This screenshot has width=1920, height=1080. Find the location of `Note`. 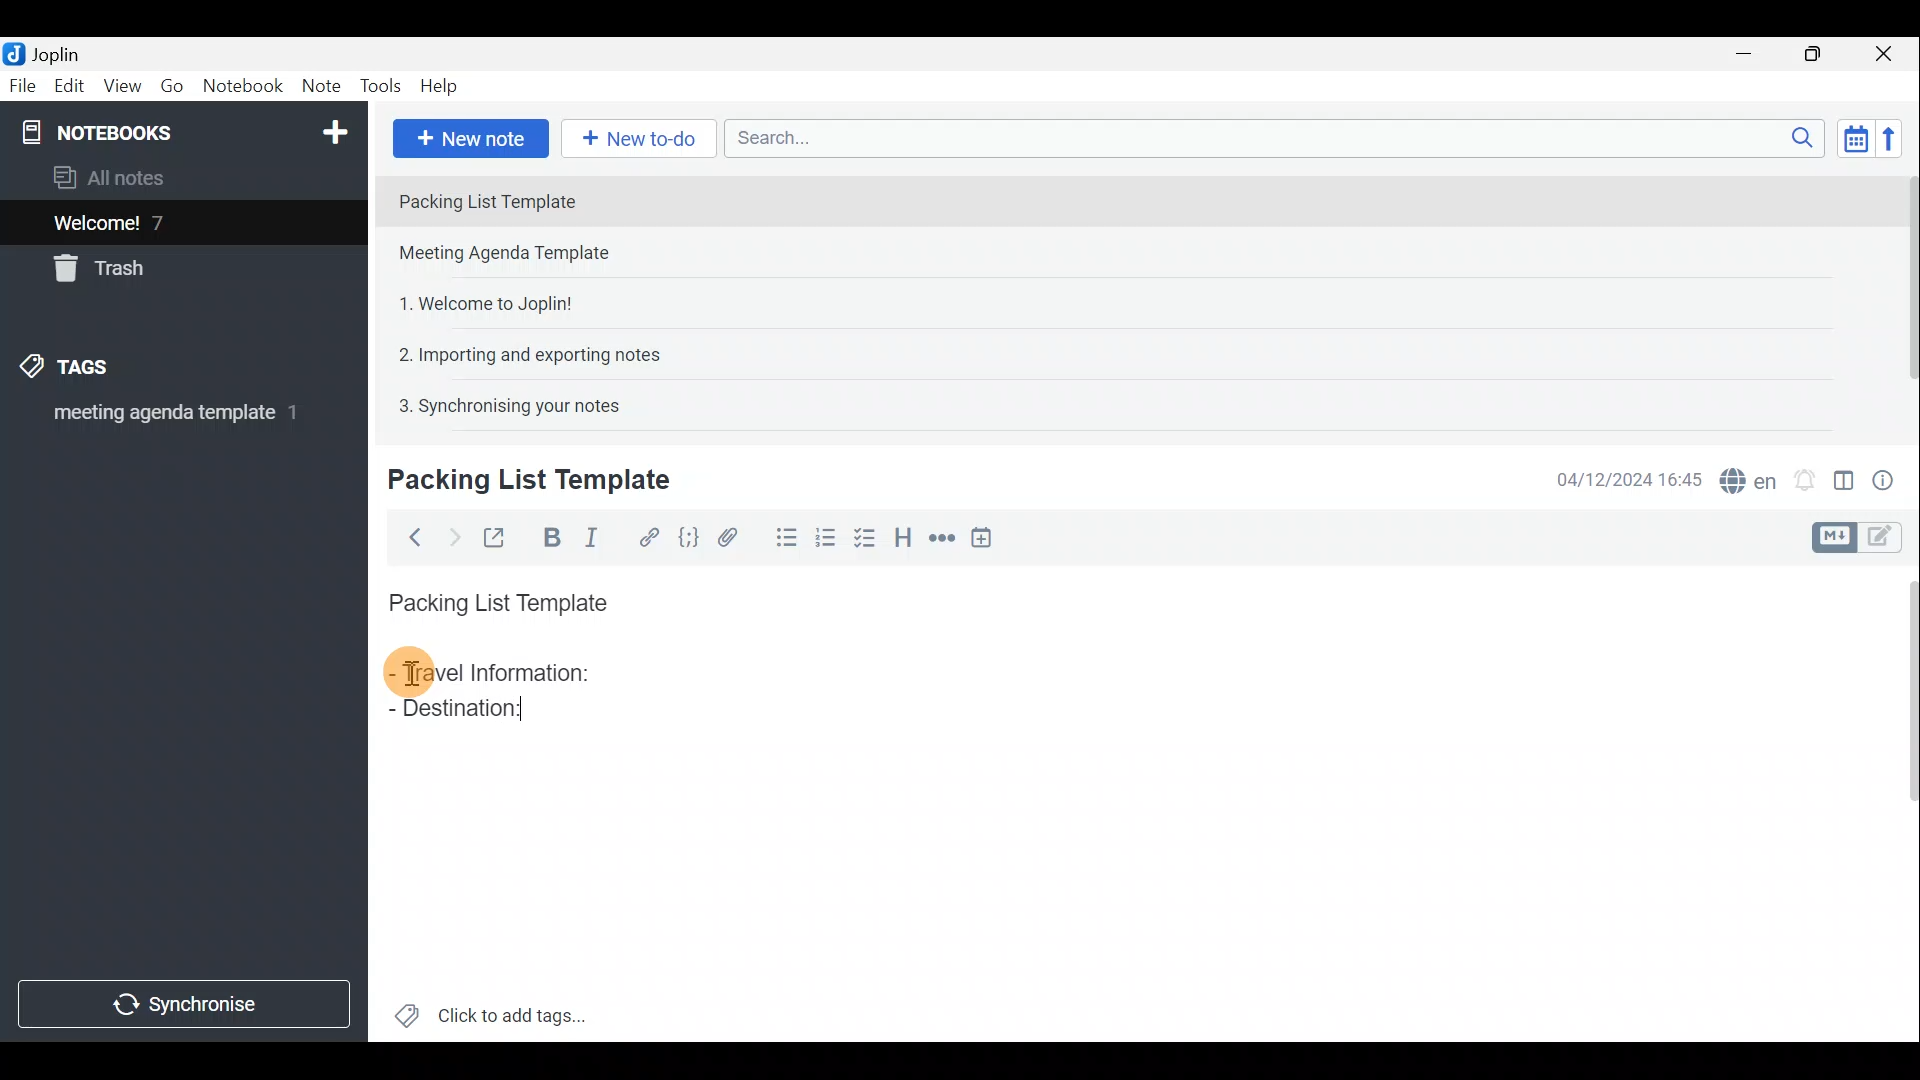

Note is located at coordinates (320, 87).